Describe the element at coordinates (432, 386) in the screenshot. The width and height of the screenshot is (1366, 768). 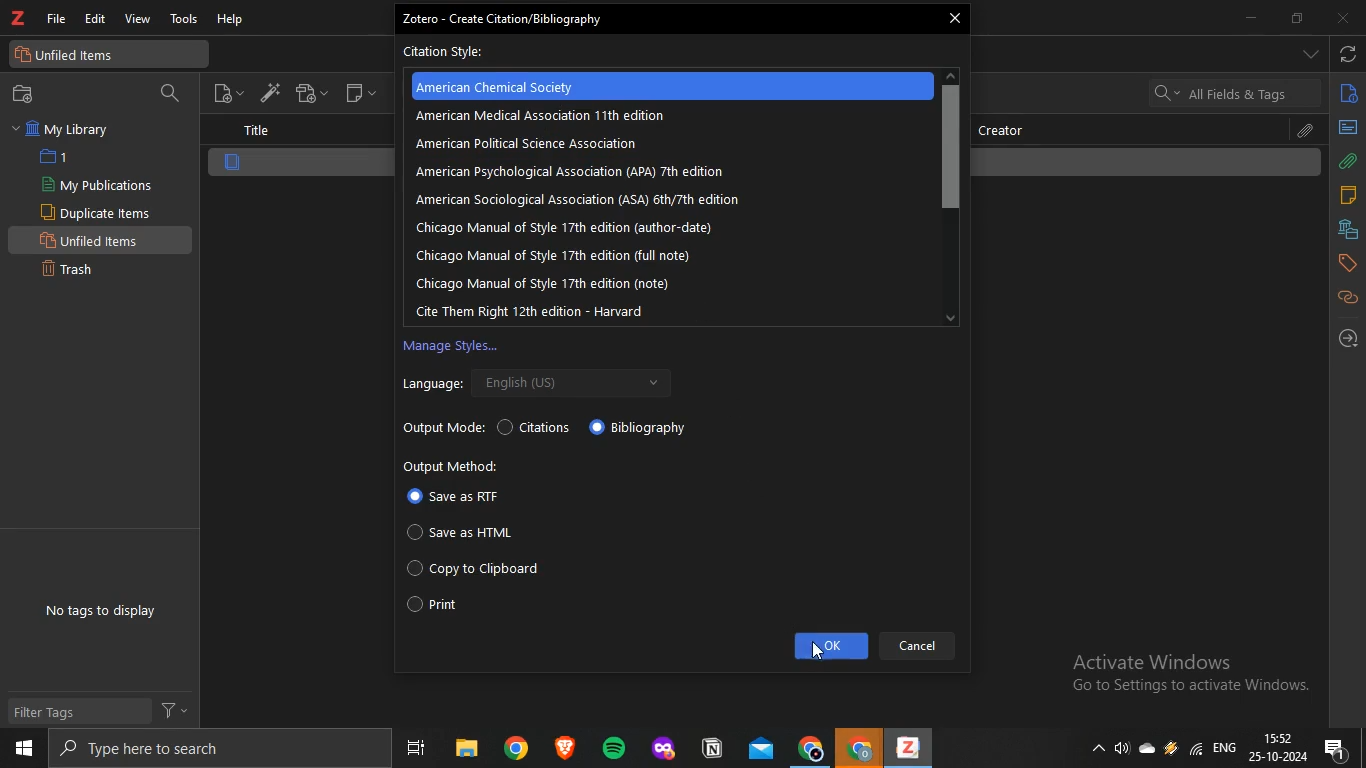
I see `Language:` at that location.